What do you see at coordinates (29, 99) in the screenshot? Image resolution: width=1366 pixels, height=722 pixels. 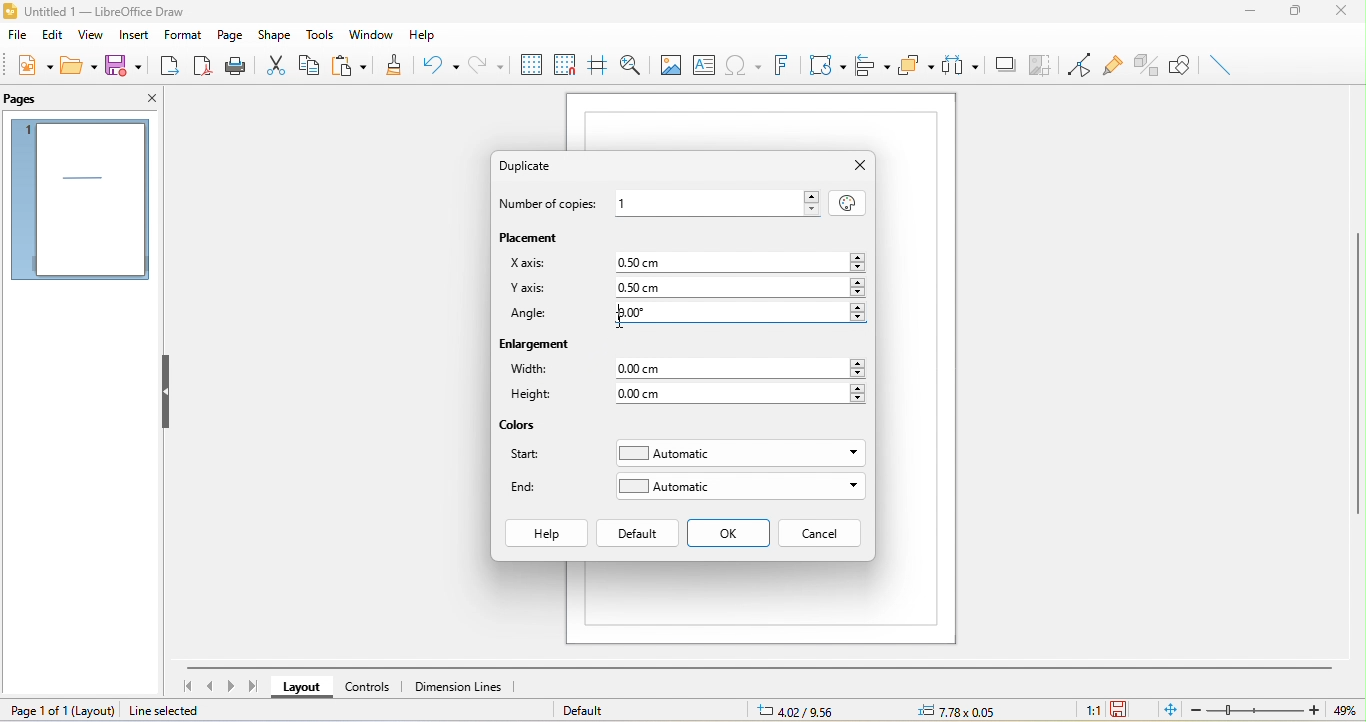 I see `pages` at bounding box center [29, 99].